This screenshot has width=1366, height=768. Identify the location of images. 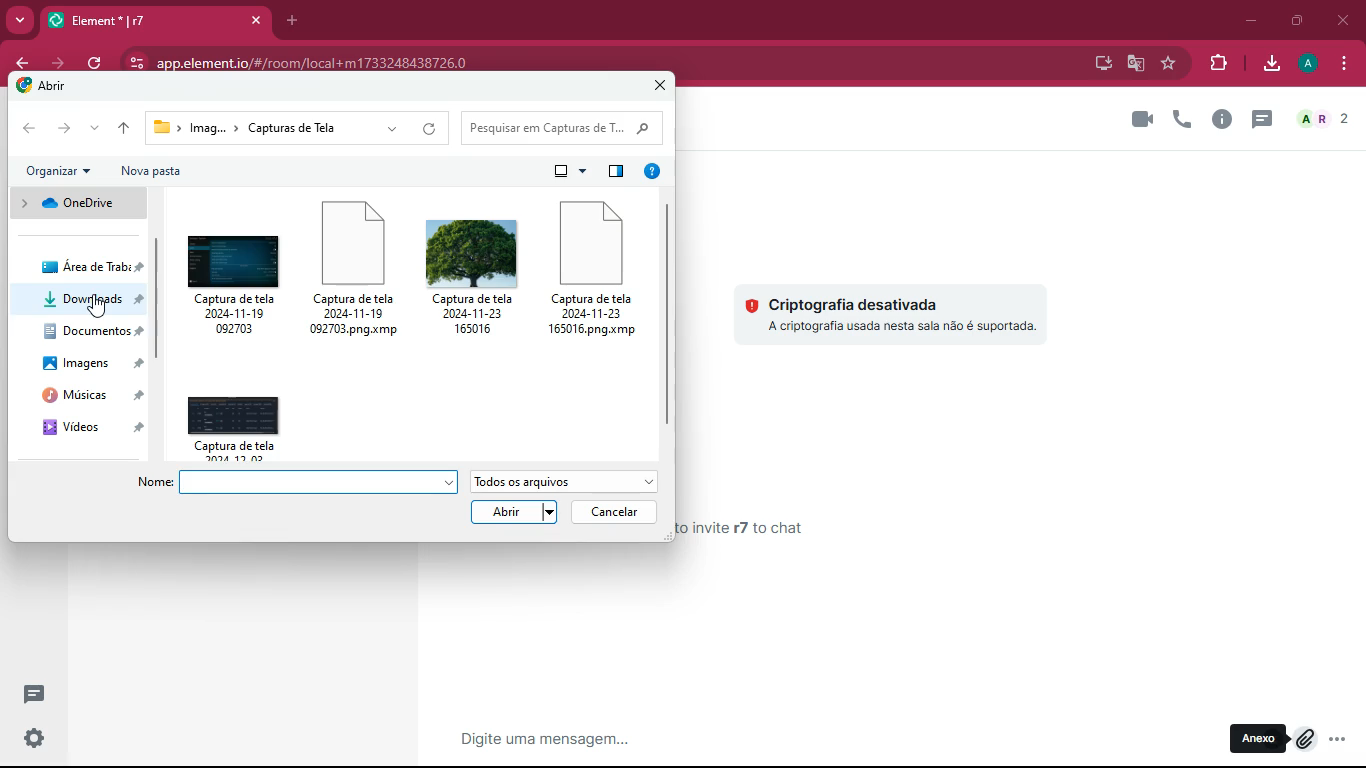
(96, 363).